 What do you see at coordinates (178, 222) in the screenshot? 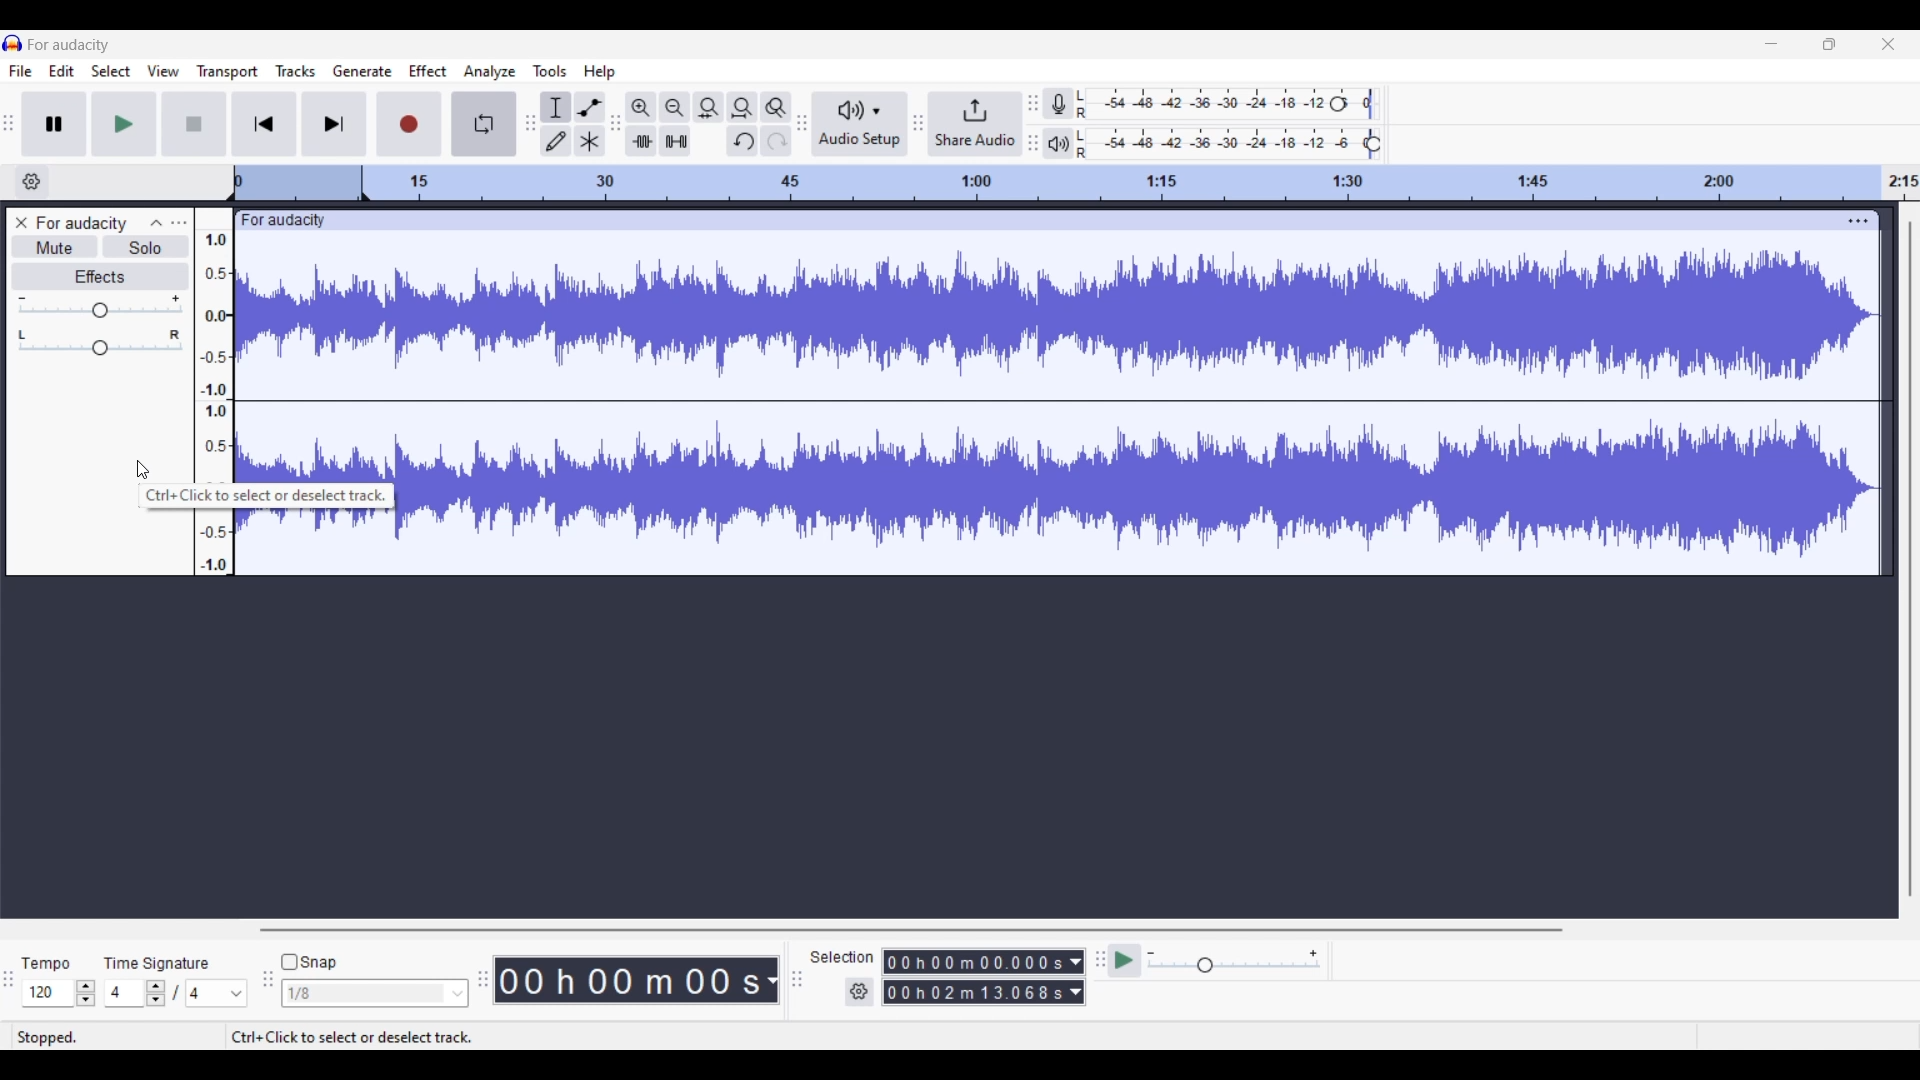
I see `Open menu` at bounding box center [178, 222].